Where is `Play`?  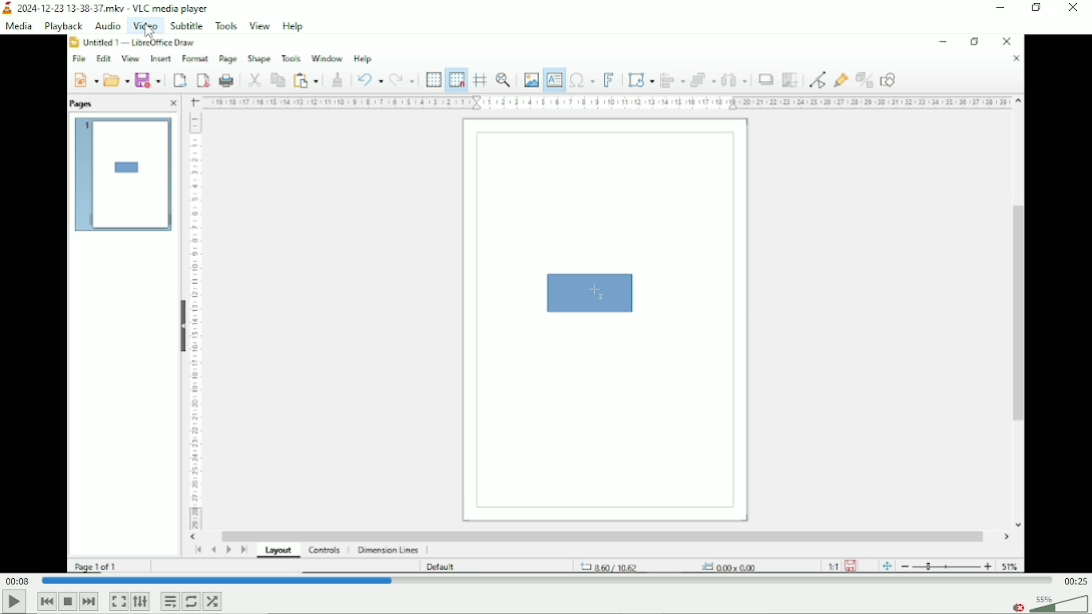
Play is located at coordinates (13, 603).